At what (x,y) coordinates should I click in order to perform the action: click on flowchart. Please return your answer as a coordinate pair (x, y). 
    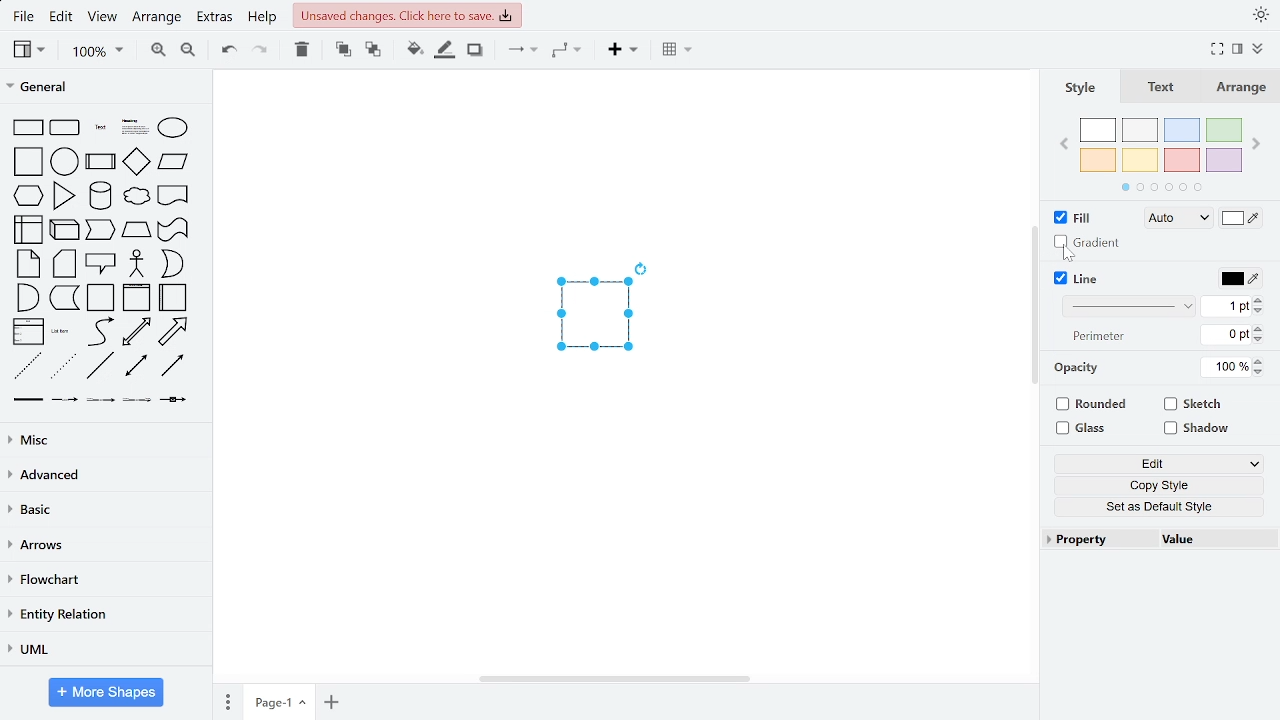
    Looking at the image, I should click on (105, 580).